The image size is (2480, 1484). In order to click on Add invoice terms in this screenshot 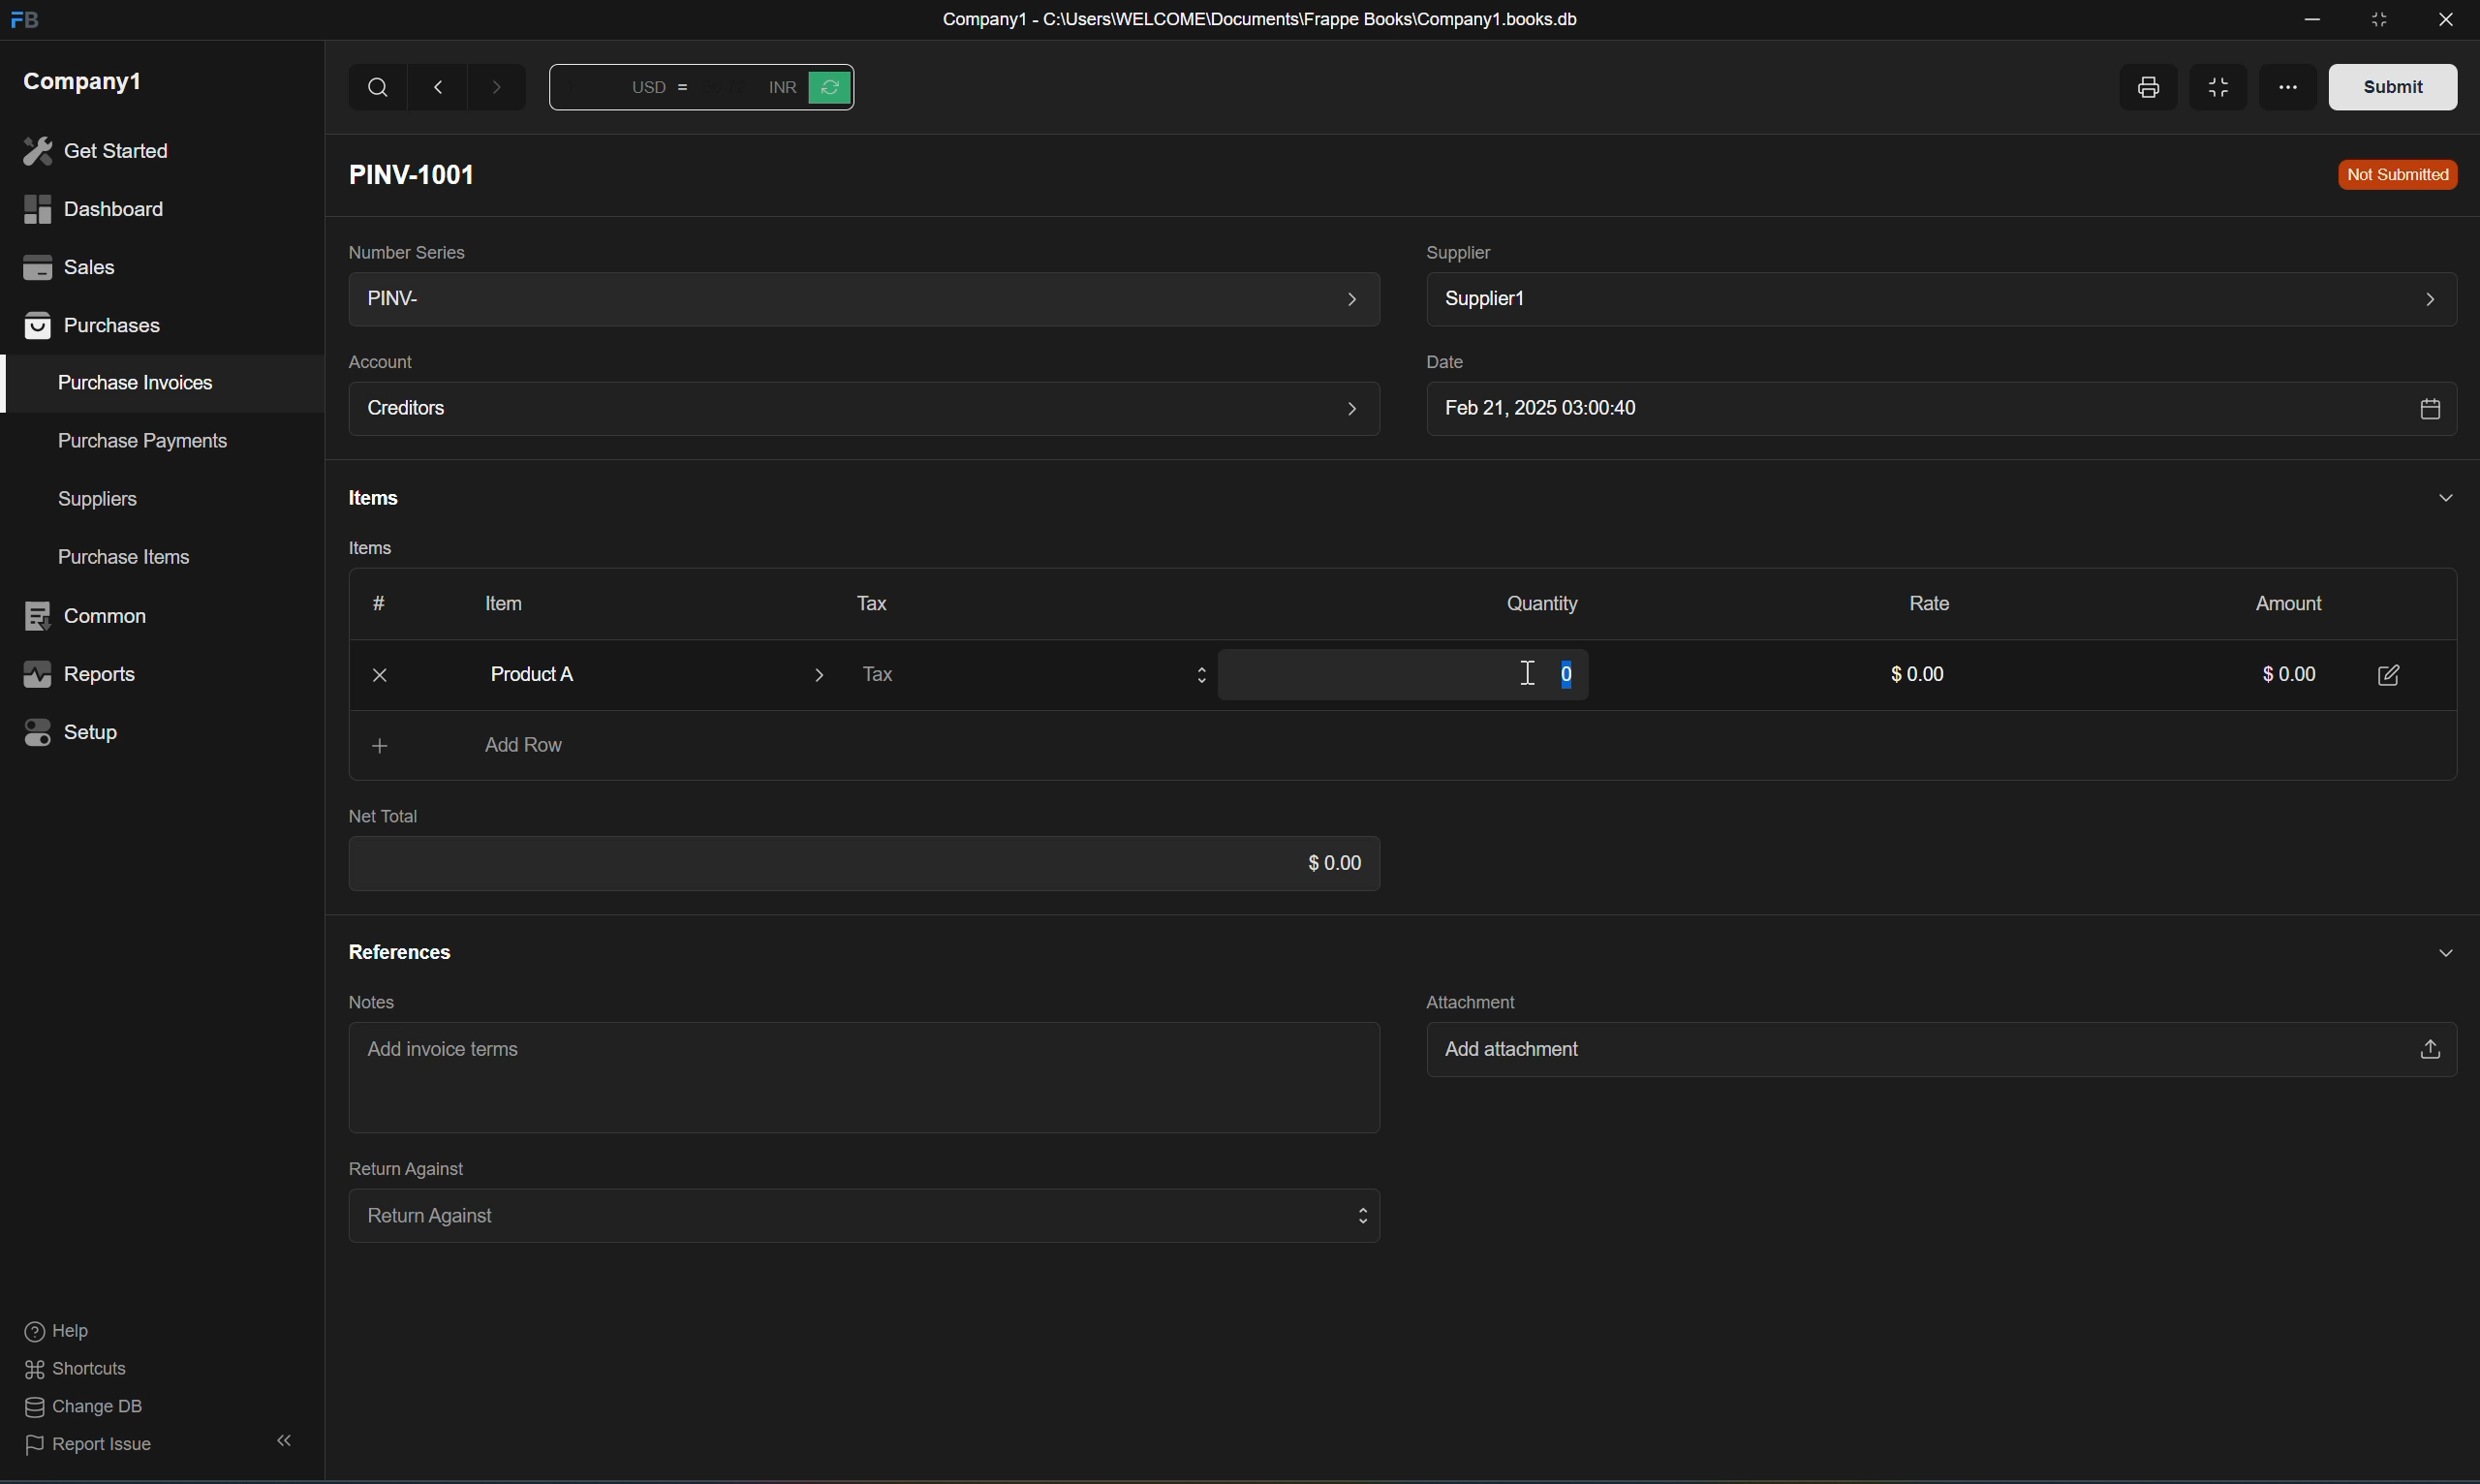, I will do `click(452, 1056)`.